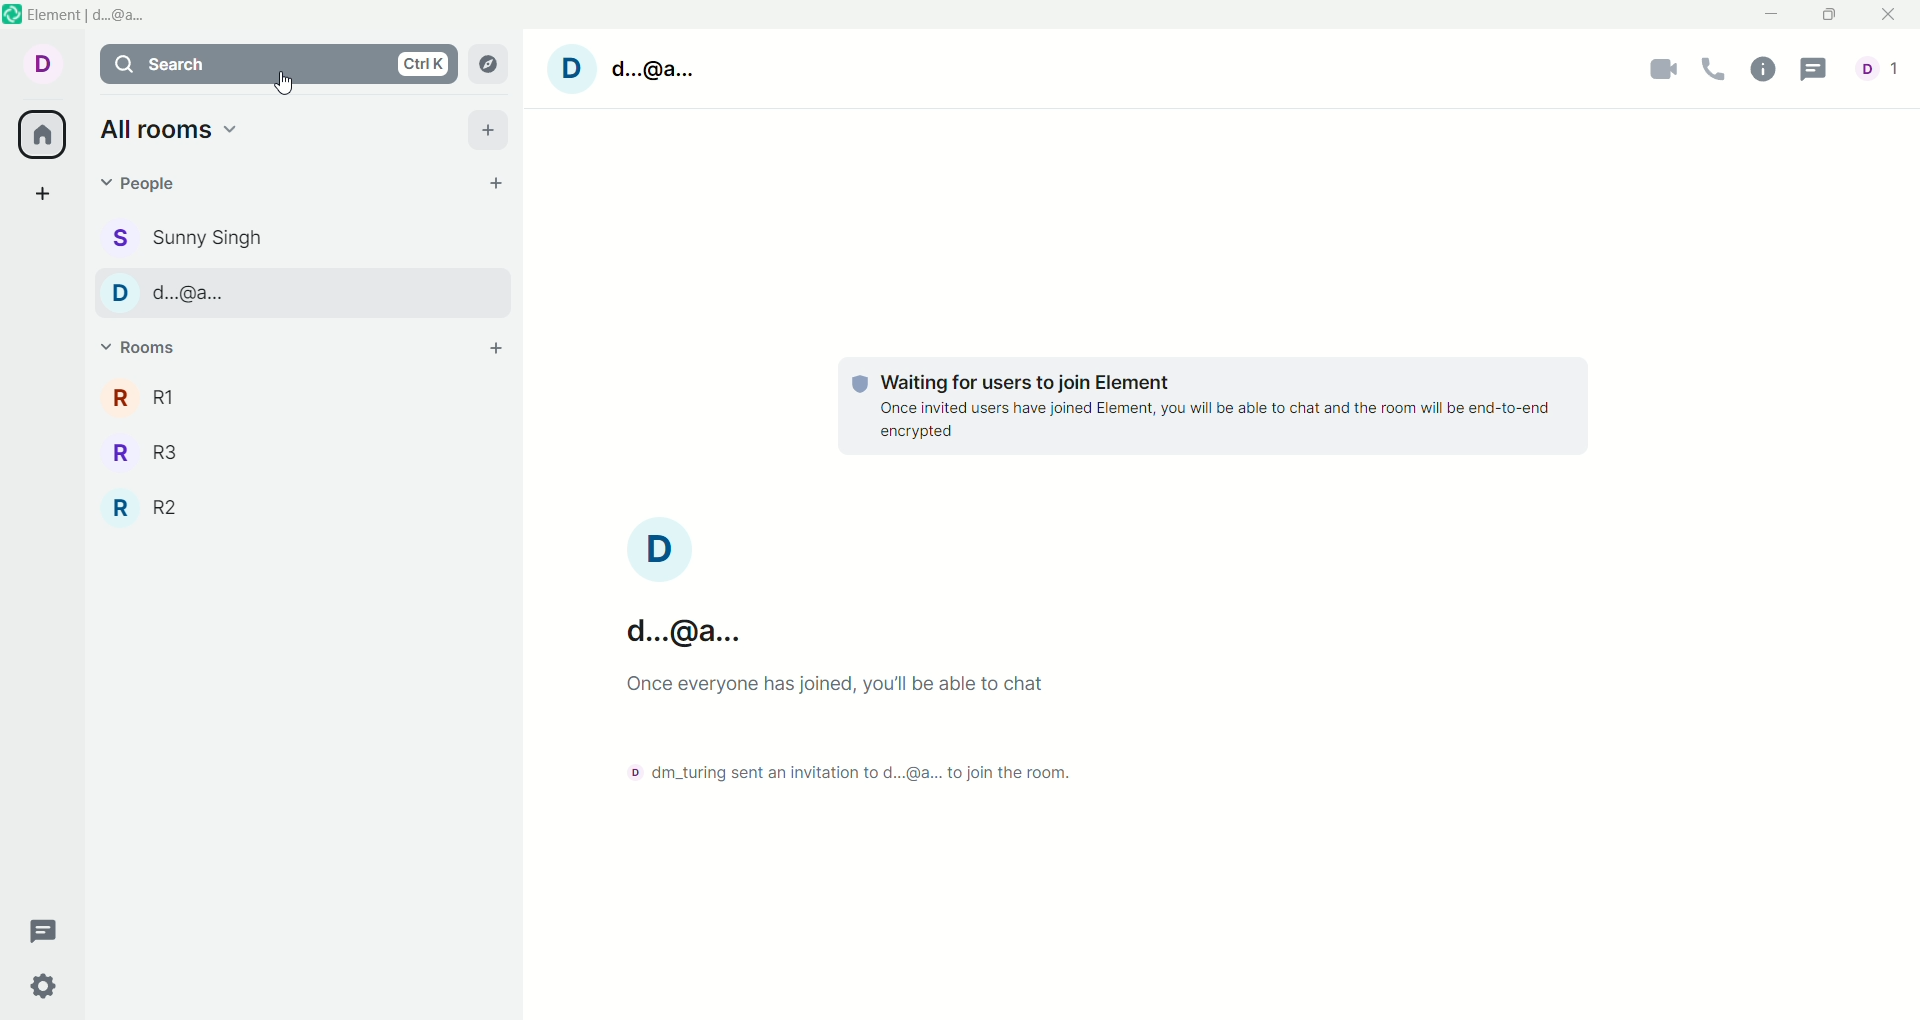  Describe the element at coordinates (1877, 69) in the screenshot. I see `account` at that location.